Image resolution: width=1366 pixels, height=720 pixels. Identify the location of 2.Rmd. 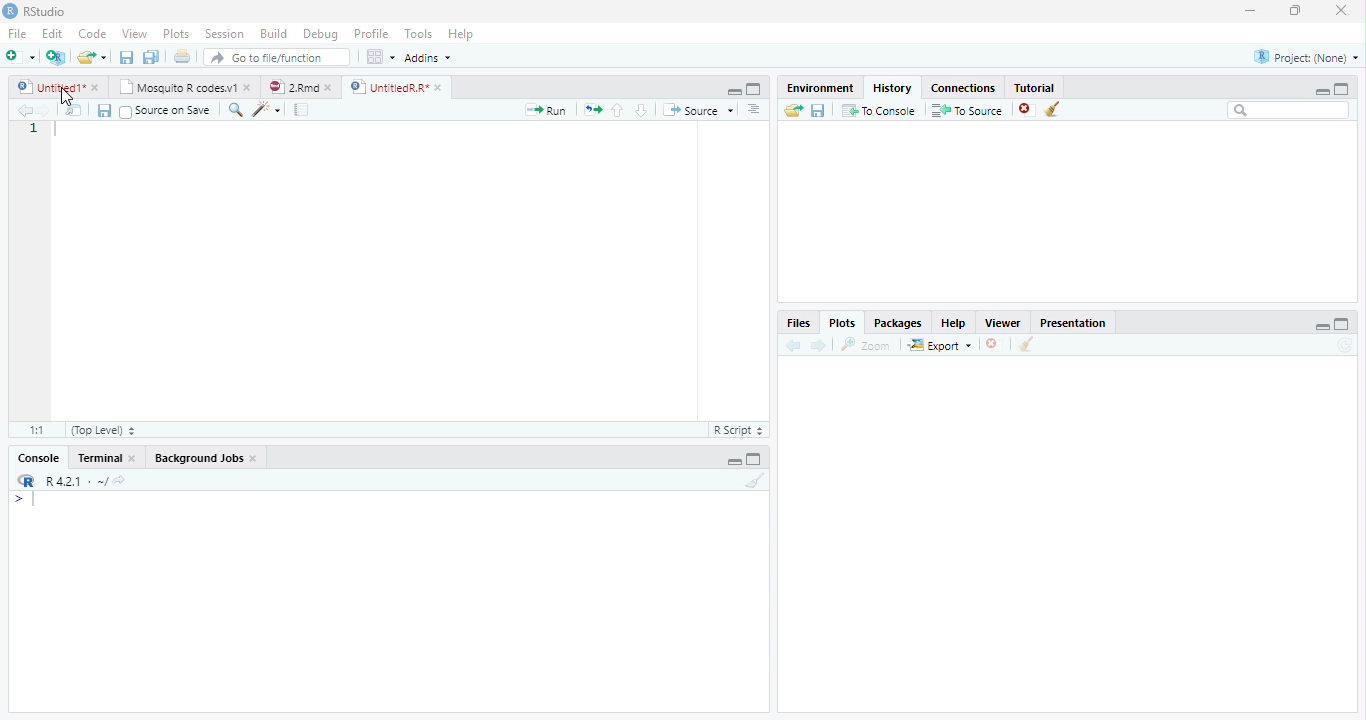
(303, 88).